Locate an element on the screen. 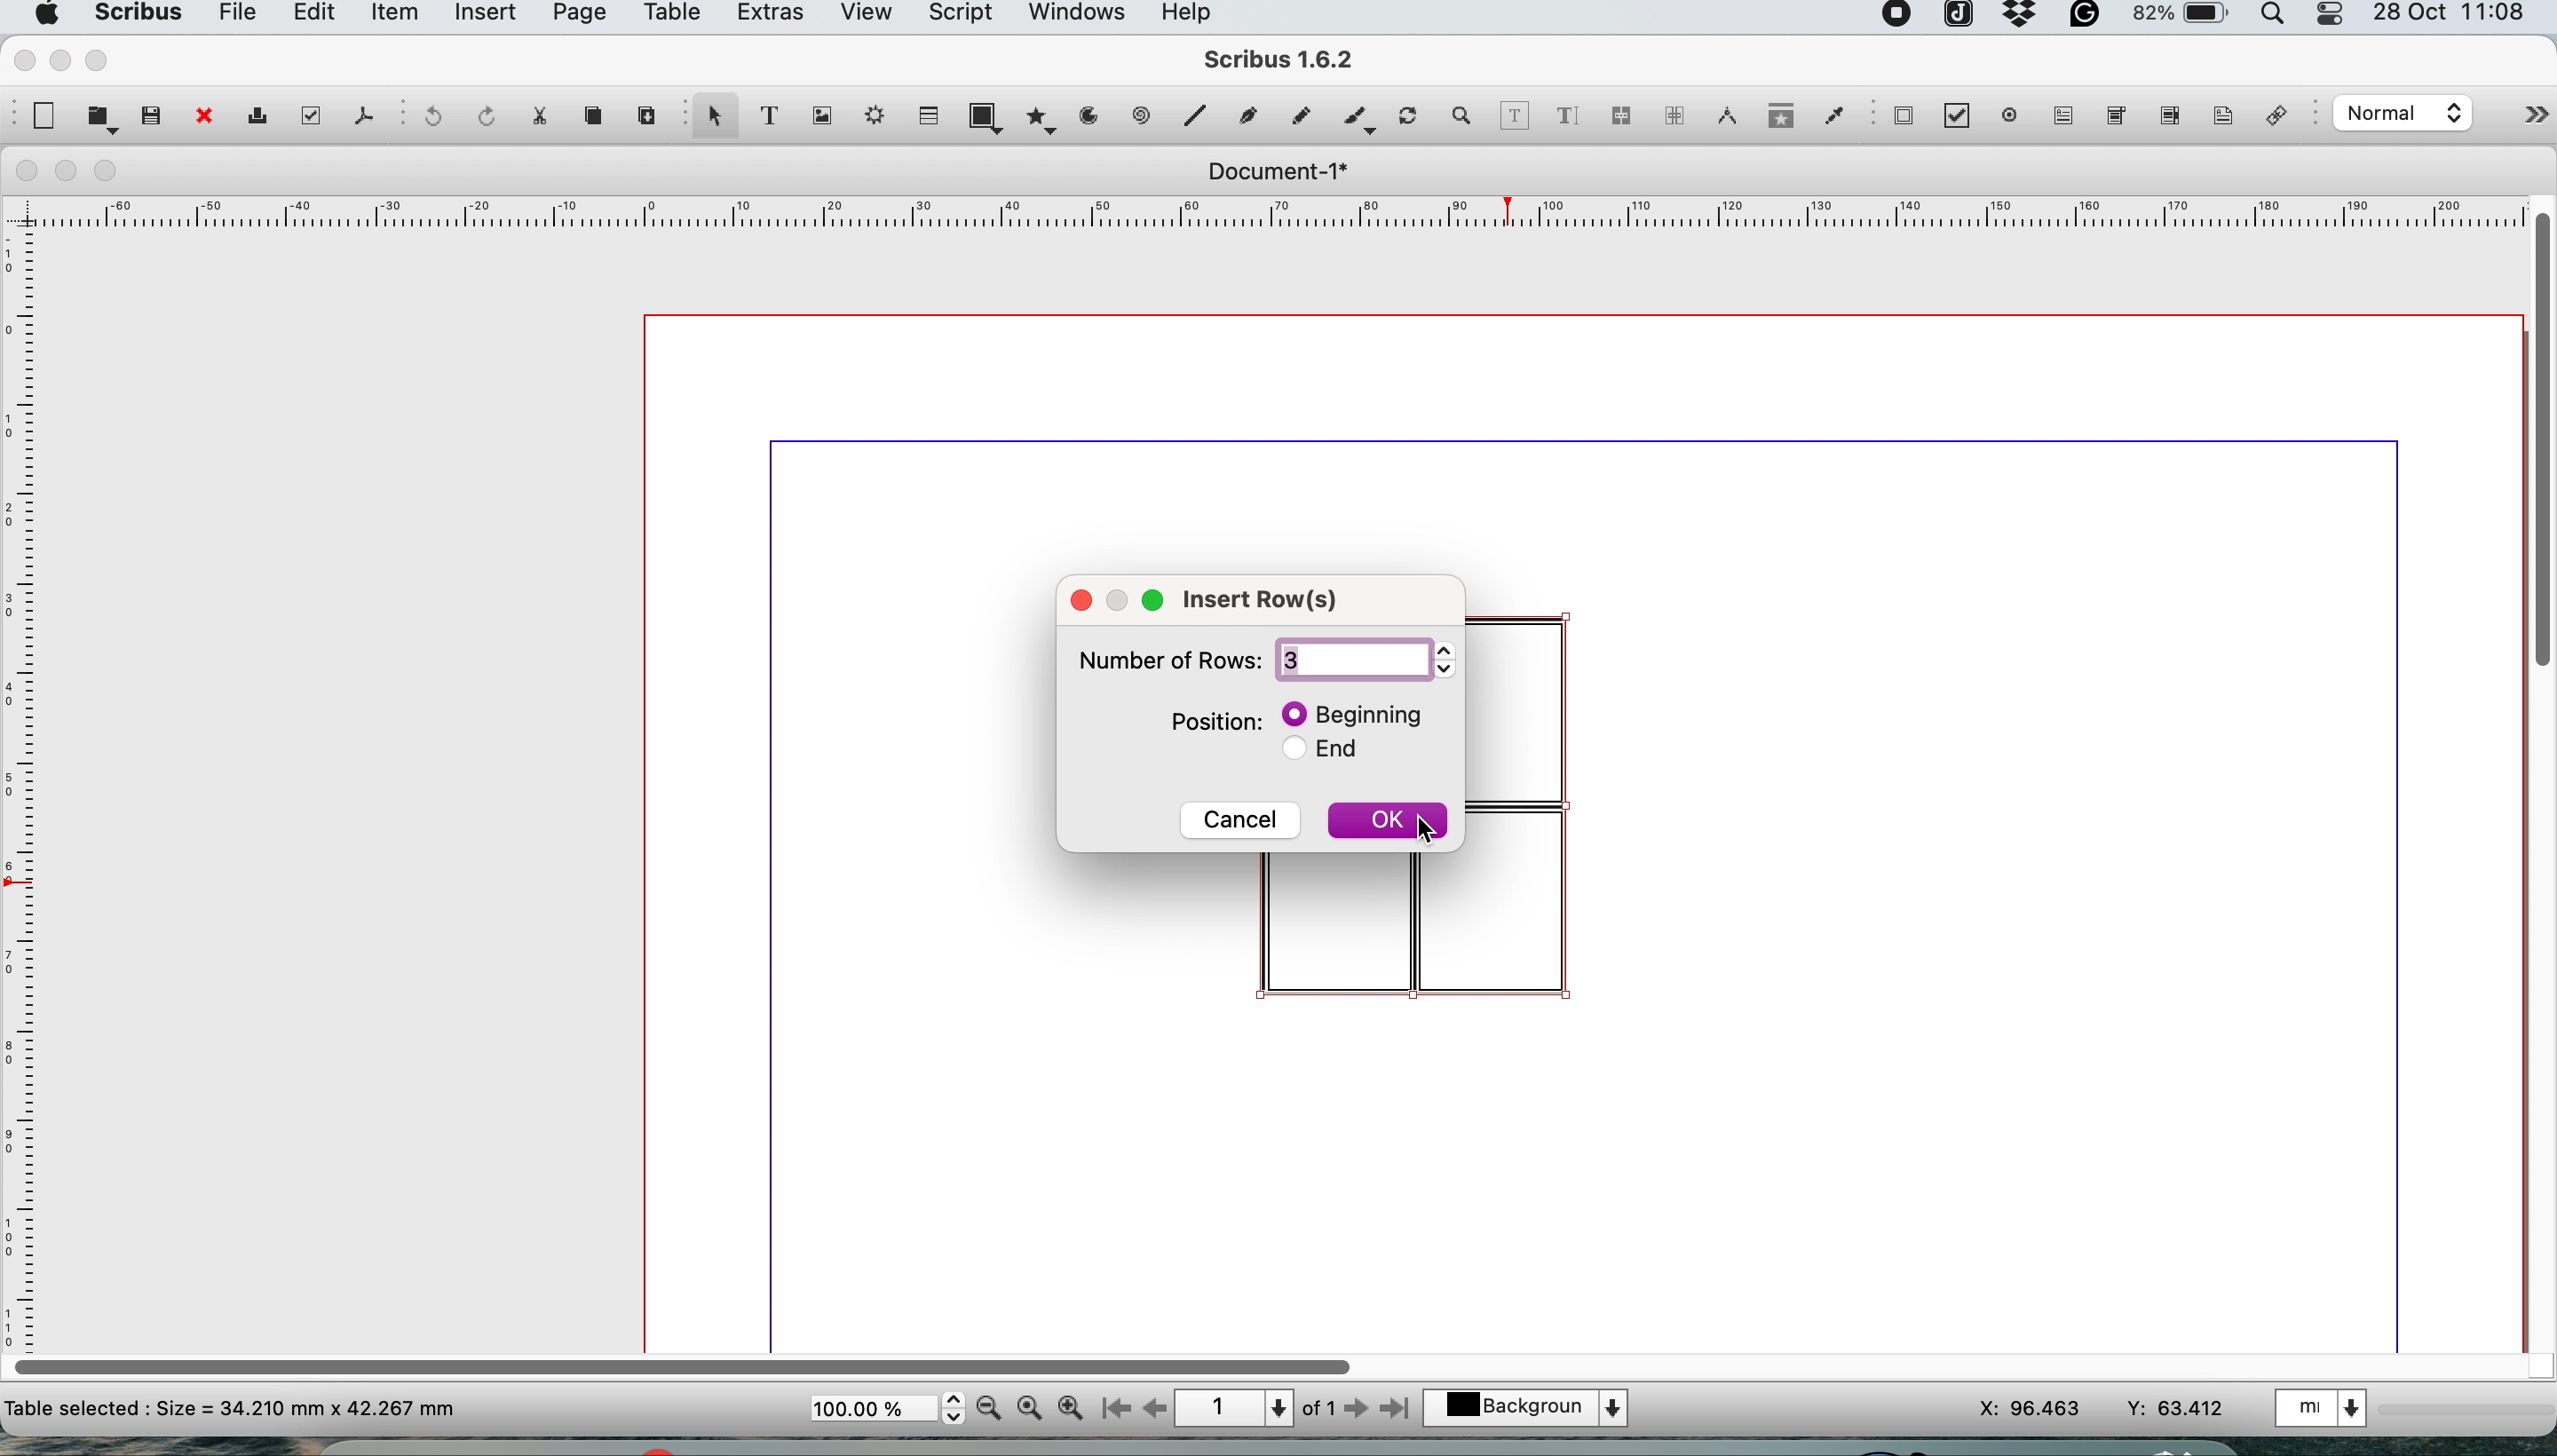 This screenshot has width=2557, height=1456. save is located at coordinates (153, 114).